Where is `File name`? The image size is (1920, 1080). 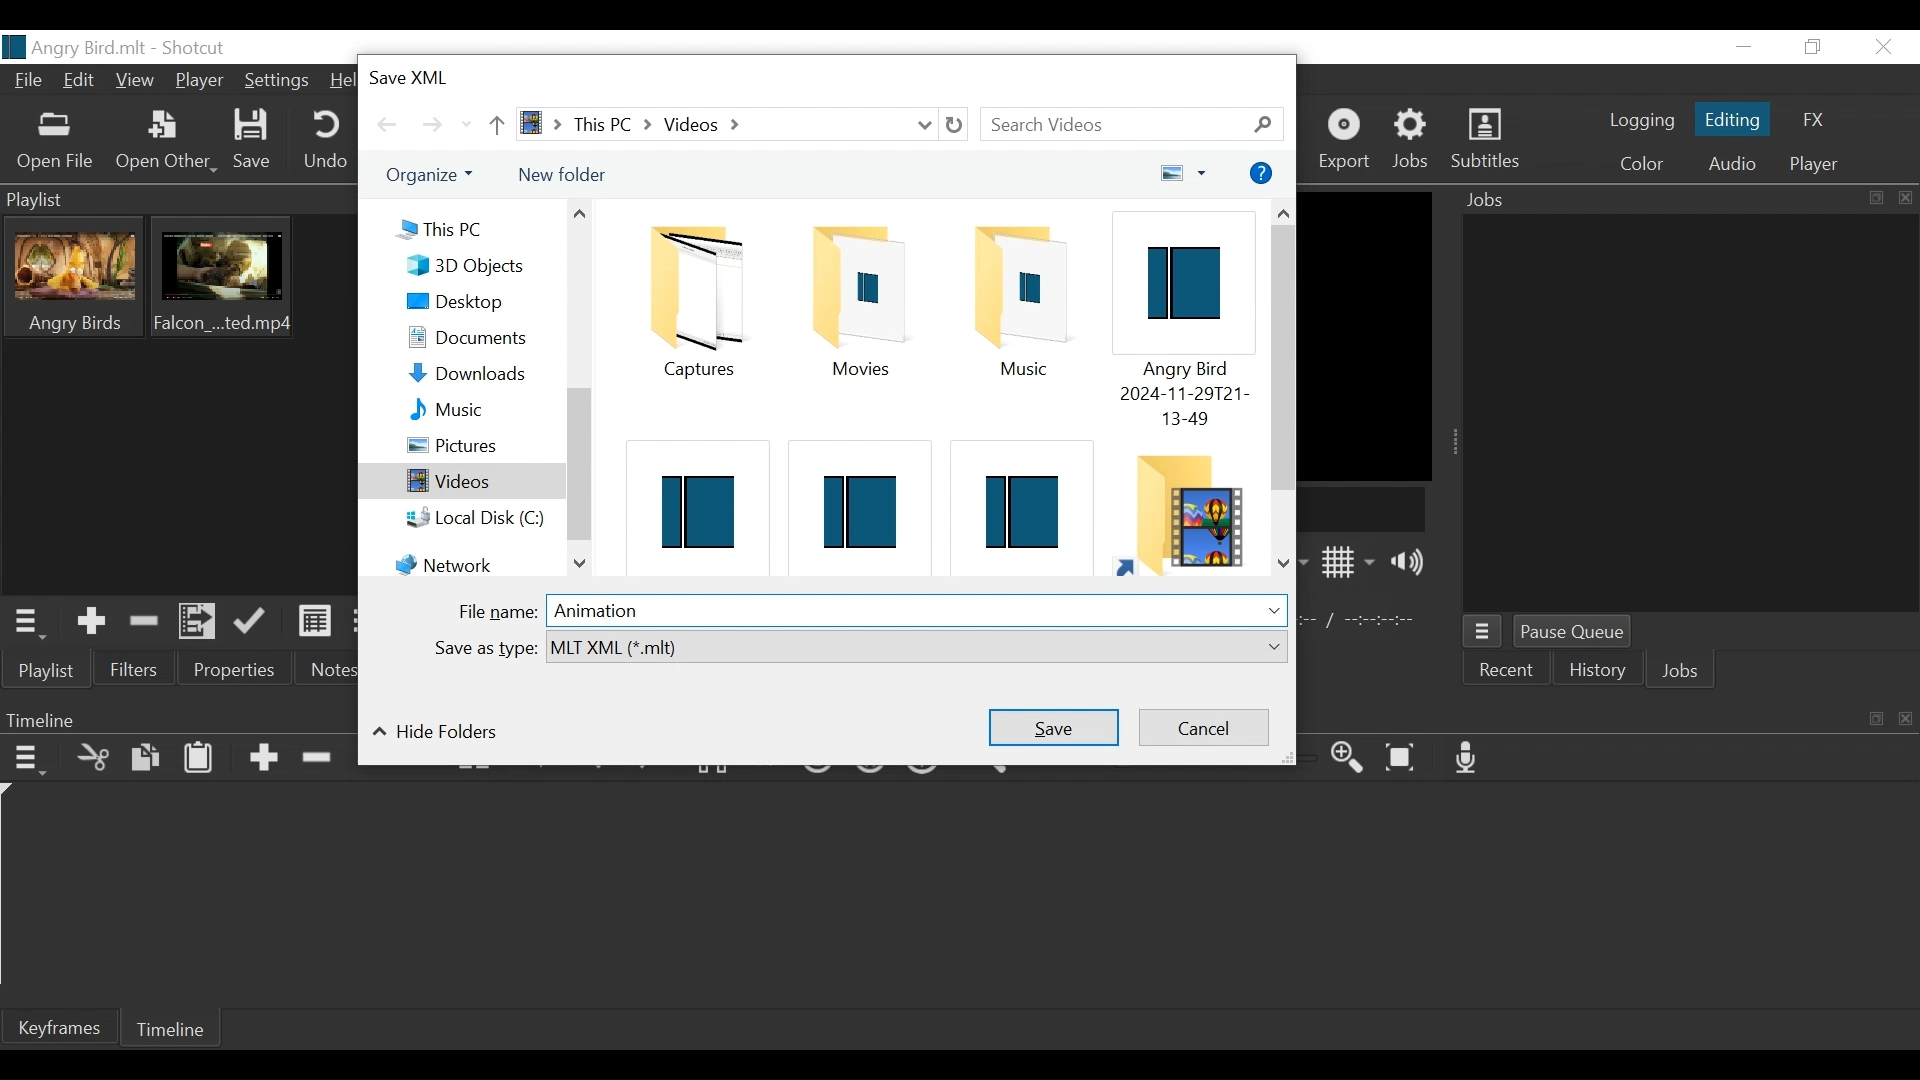 File name is located at coordinates (73, 49).